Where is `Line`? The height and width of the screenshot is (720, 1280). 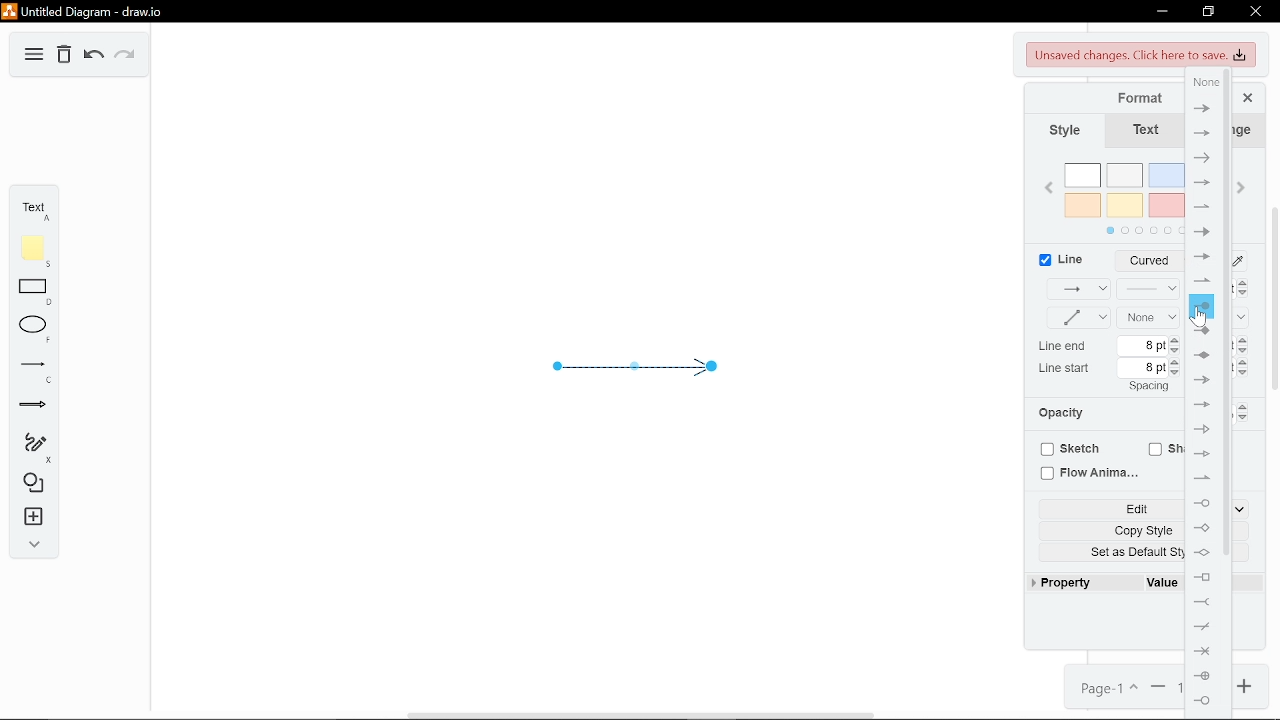
Line is located at coordinates (33, 373).